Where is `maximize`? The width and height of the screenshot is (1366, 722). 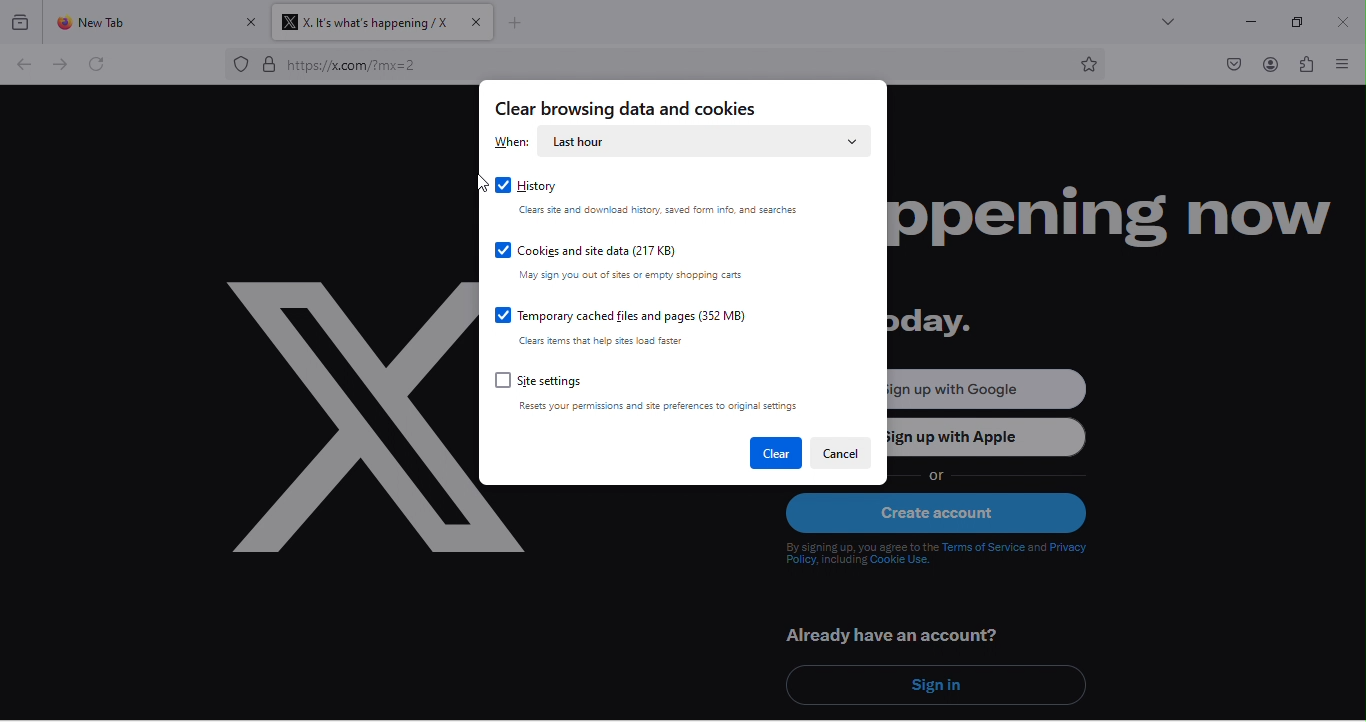 maximize is located at coordinates (1298, 22).